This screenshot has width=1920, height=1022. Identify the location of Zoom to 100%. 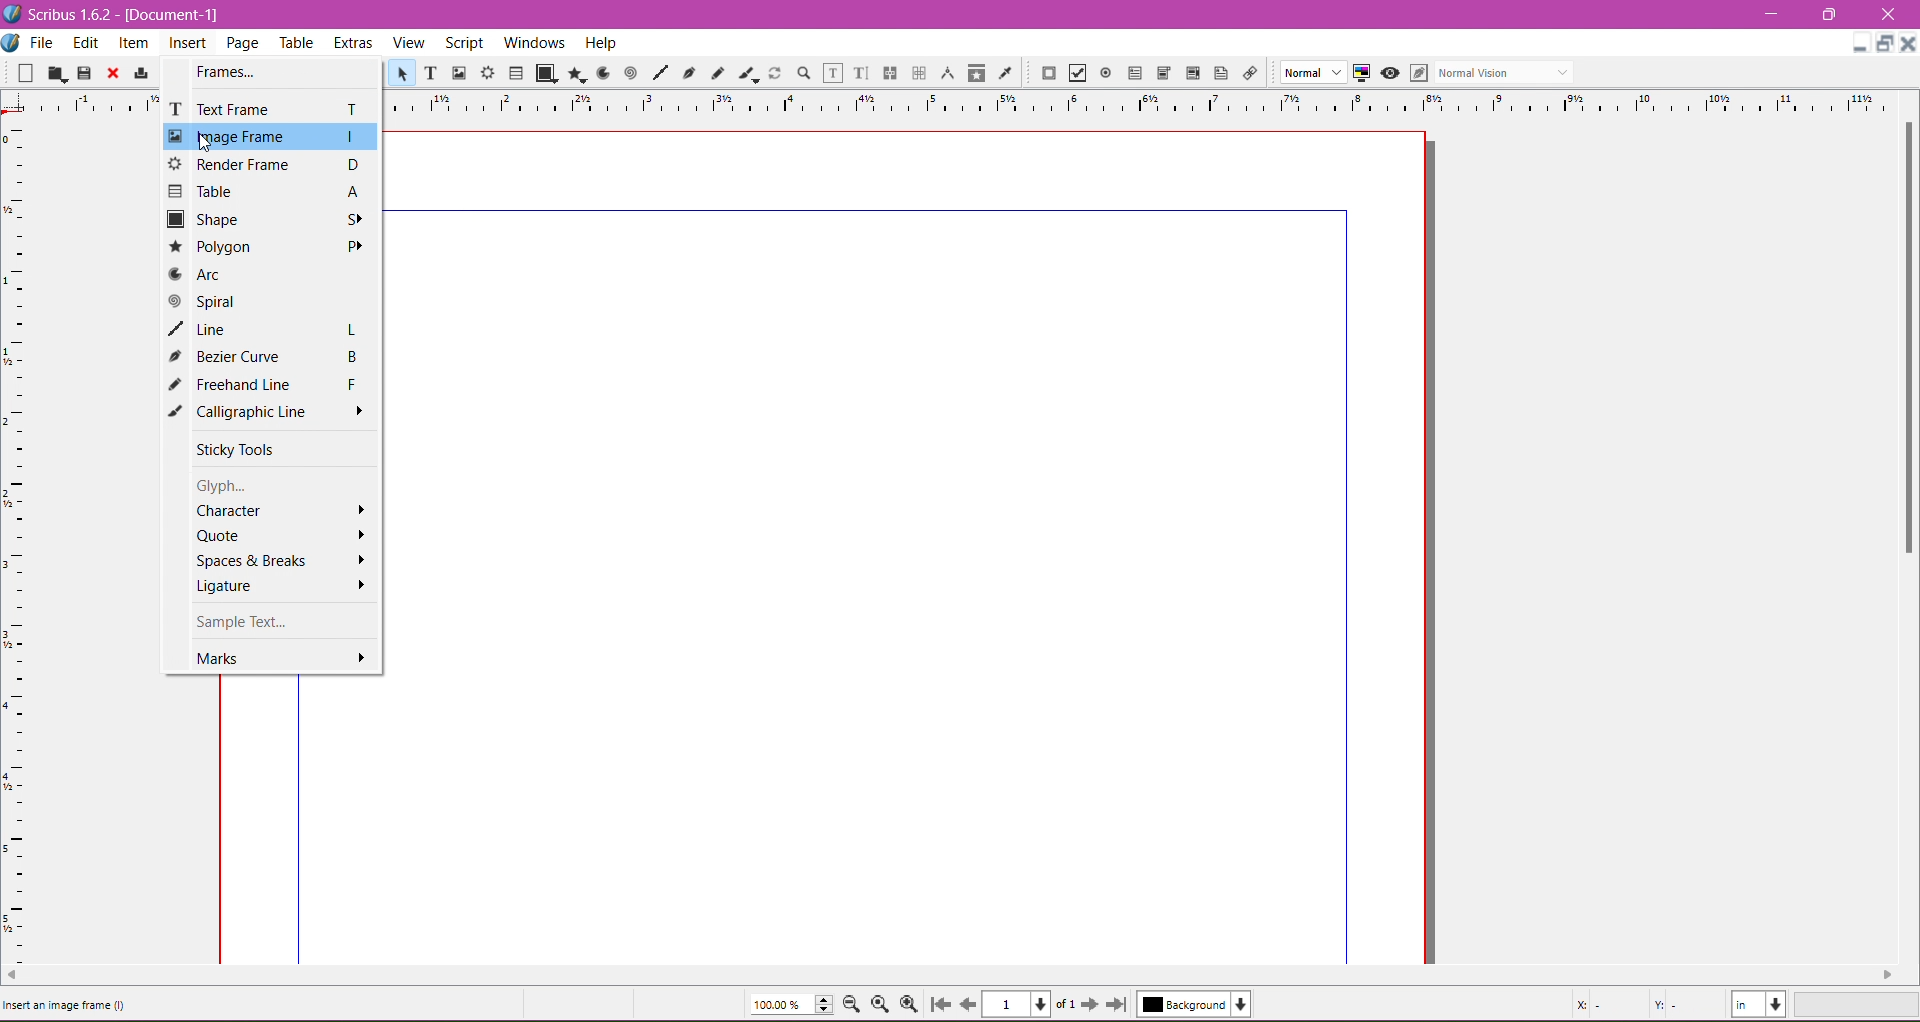
(879, 1005).